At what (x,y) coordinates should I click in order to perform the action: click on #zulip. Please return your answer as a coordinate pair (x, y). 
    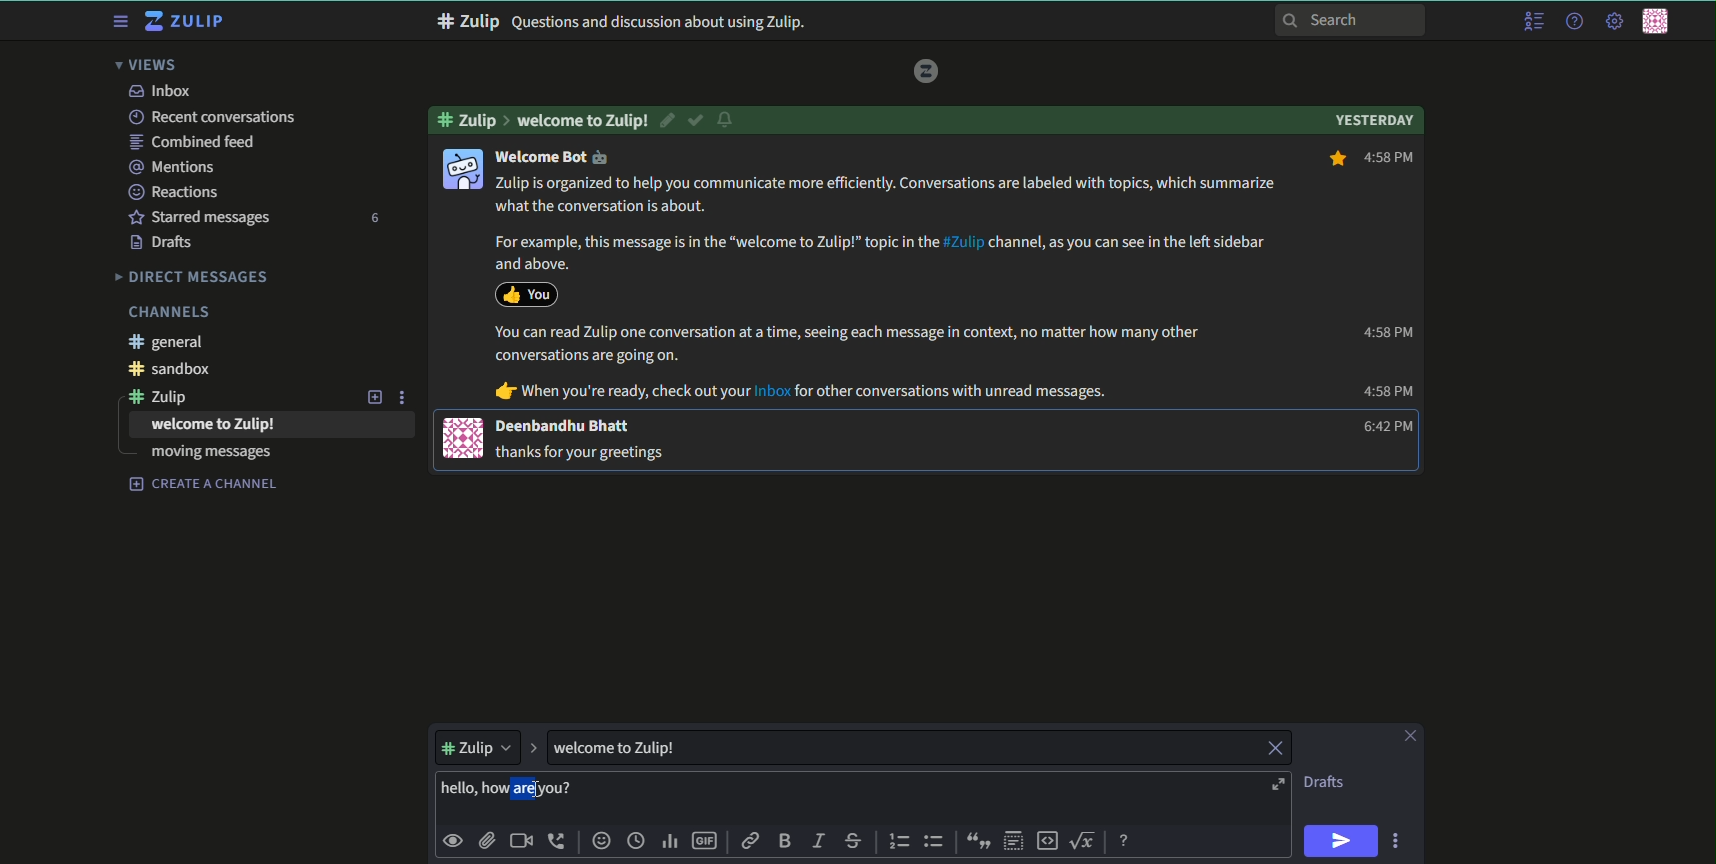
    Looking at the image, I should click on (471, 118).